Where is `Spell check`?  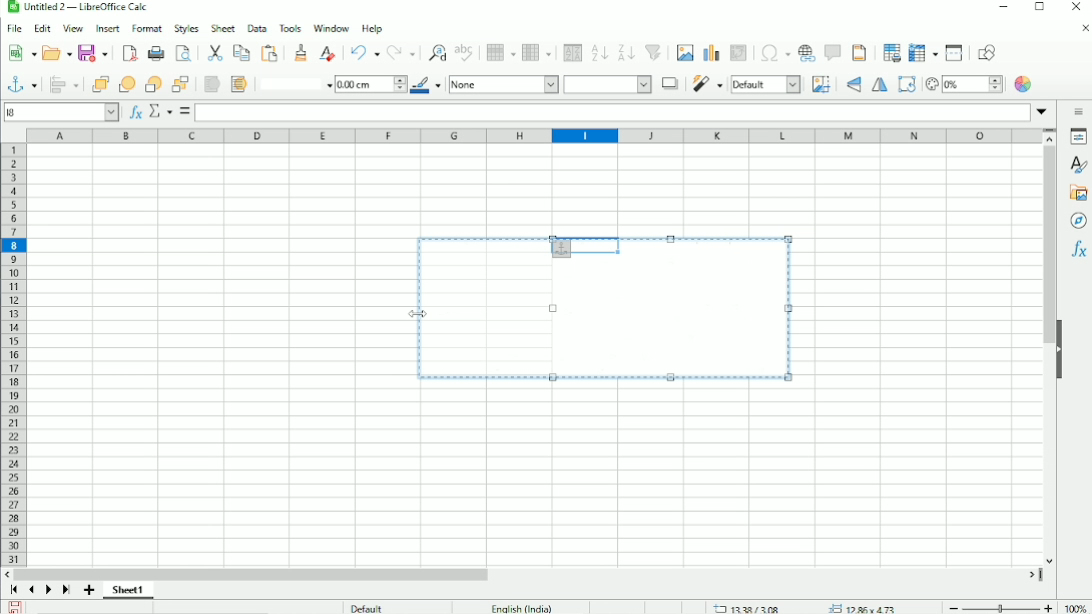
Spell check is located at coordinates (465, 52).